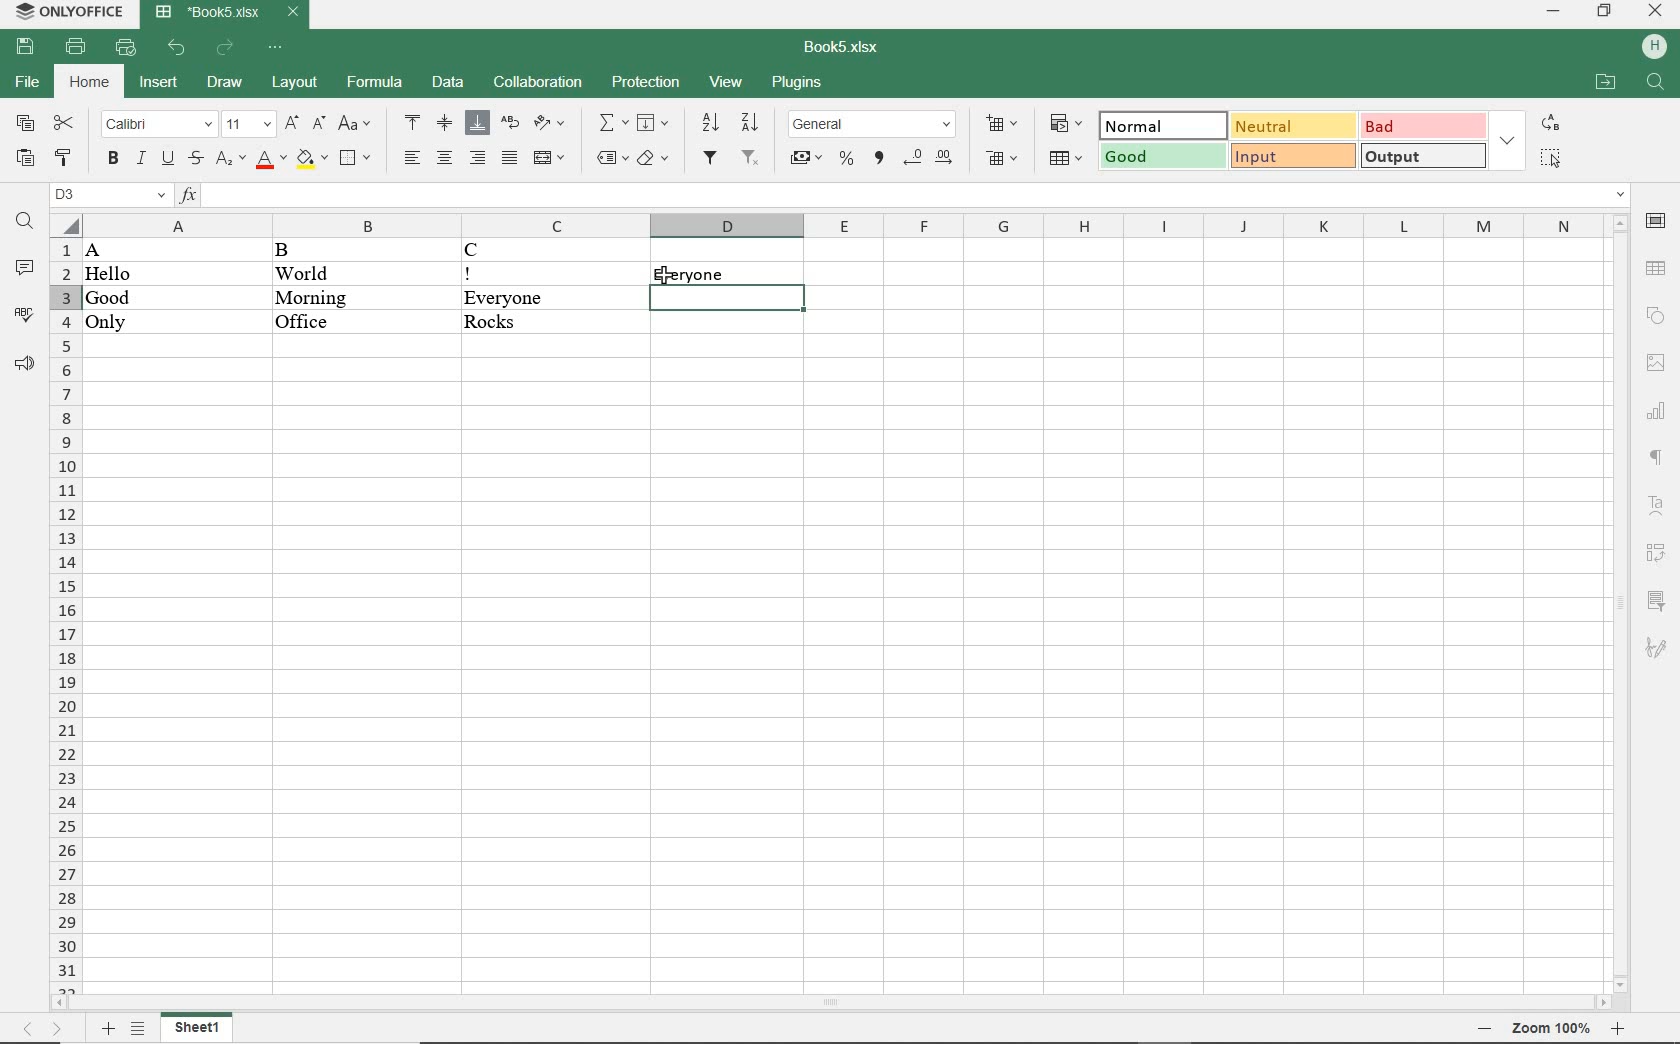  Describe the element at coordinates (65, 223) in the screenshot. I see `select all cells ` at that location.